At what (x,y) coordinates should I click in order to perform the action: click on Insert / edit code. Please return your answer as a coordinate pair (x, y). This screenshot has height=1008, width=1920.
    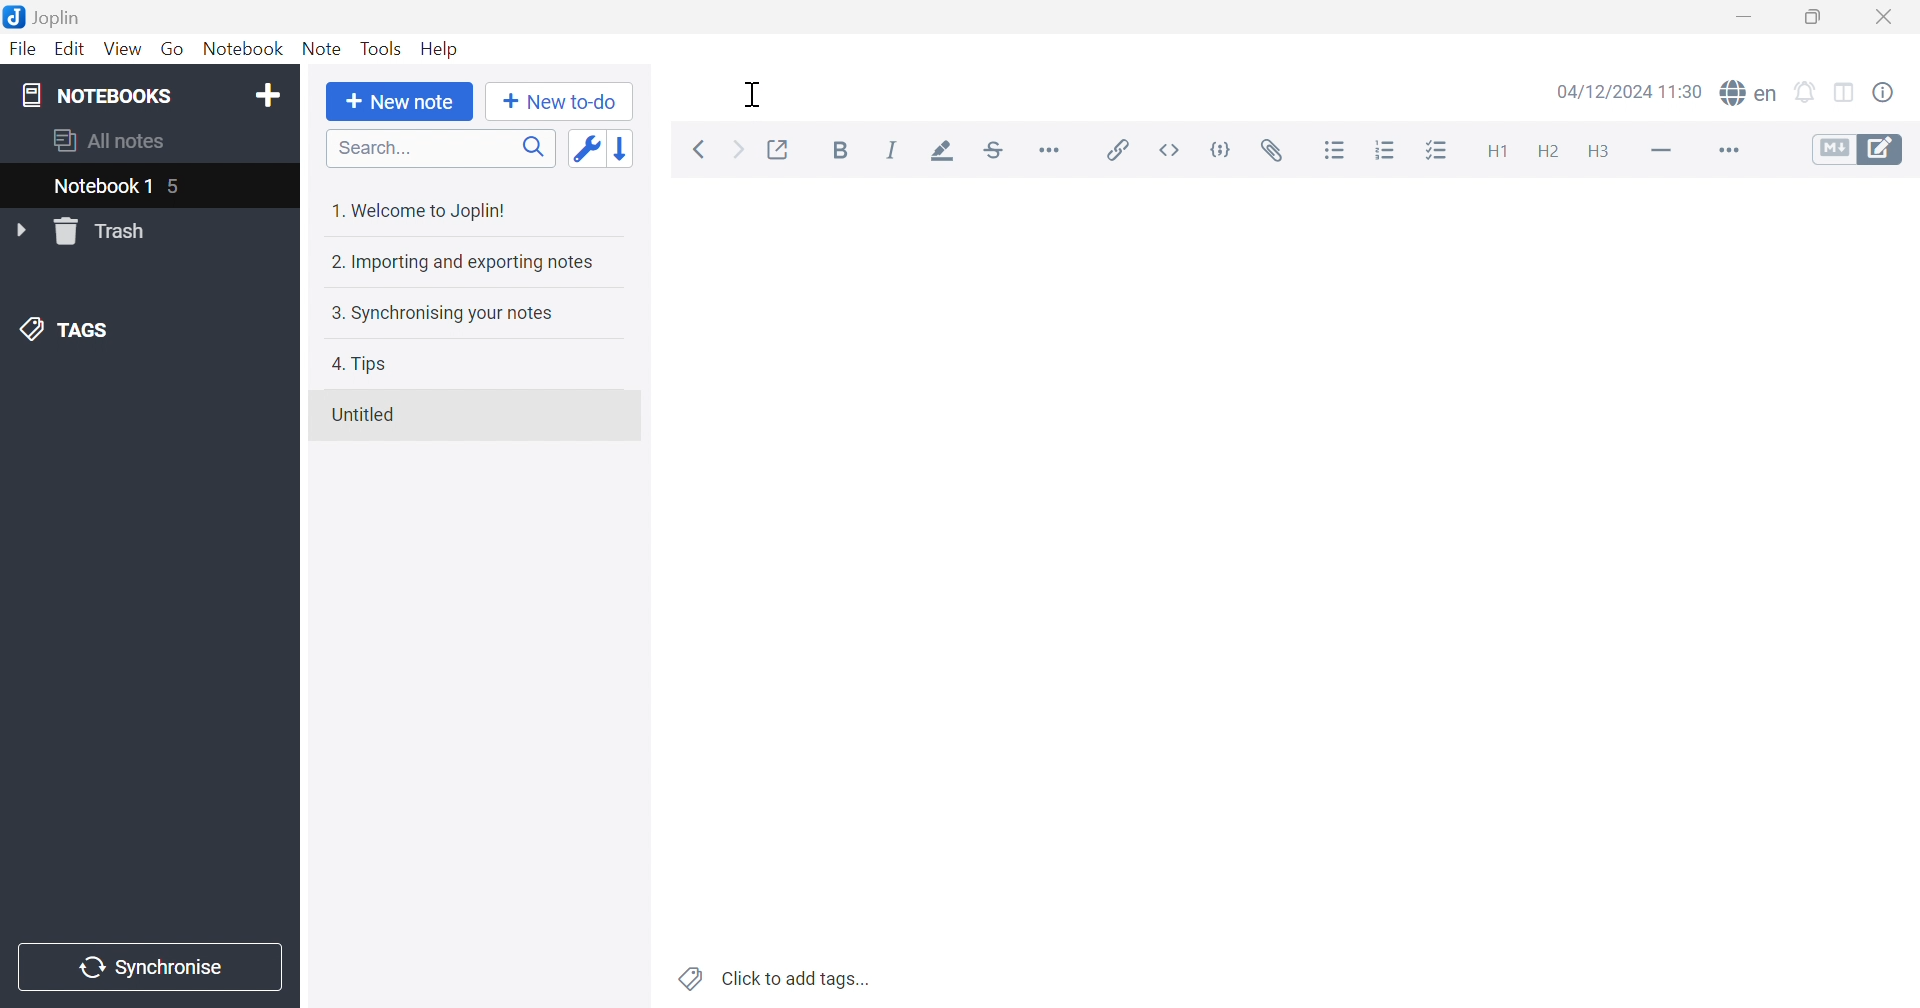
    Looking at the image, I should click on (1114, 150).